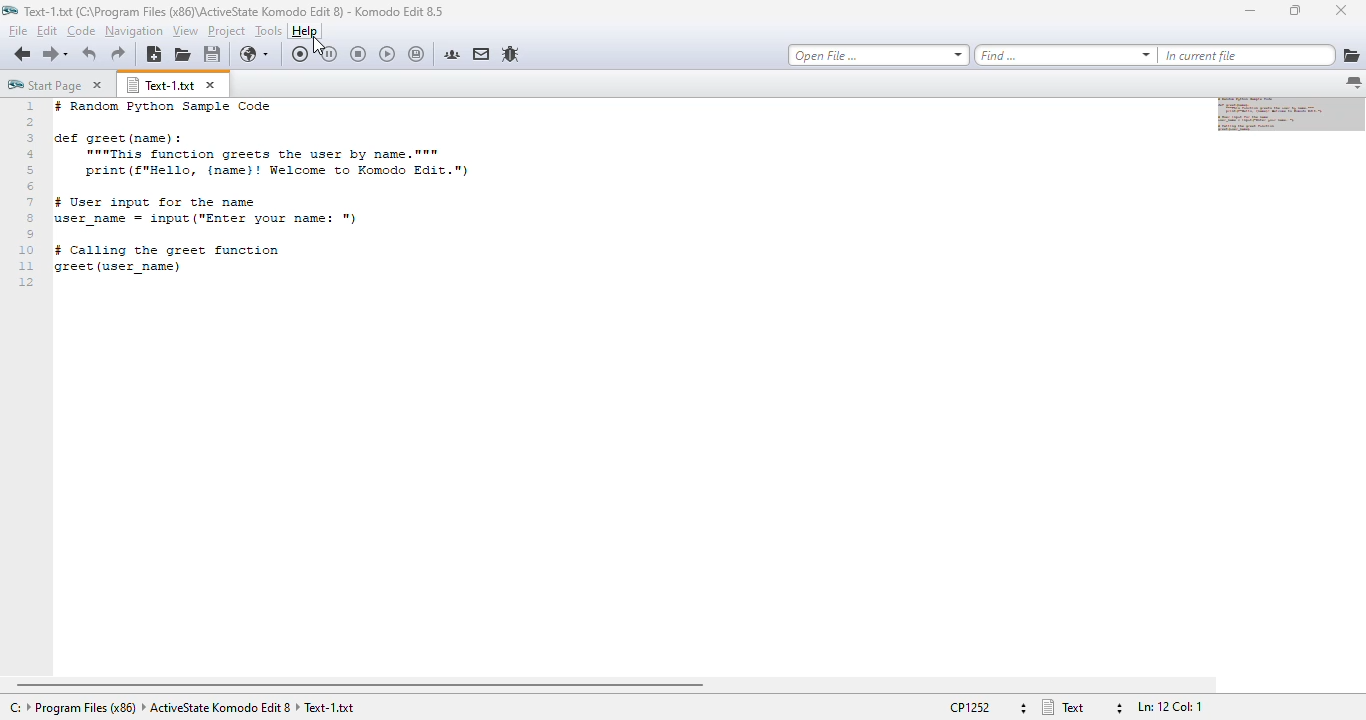 The image size is (1366, 720). What do you see at coordinates (161, 85) in the screenshot?
I see `text-1` at bounding box center [161, 85].